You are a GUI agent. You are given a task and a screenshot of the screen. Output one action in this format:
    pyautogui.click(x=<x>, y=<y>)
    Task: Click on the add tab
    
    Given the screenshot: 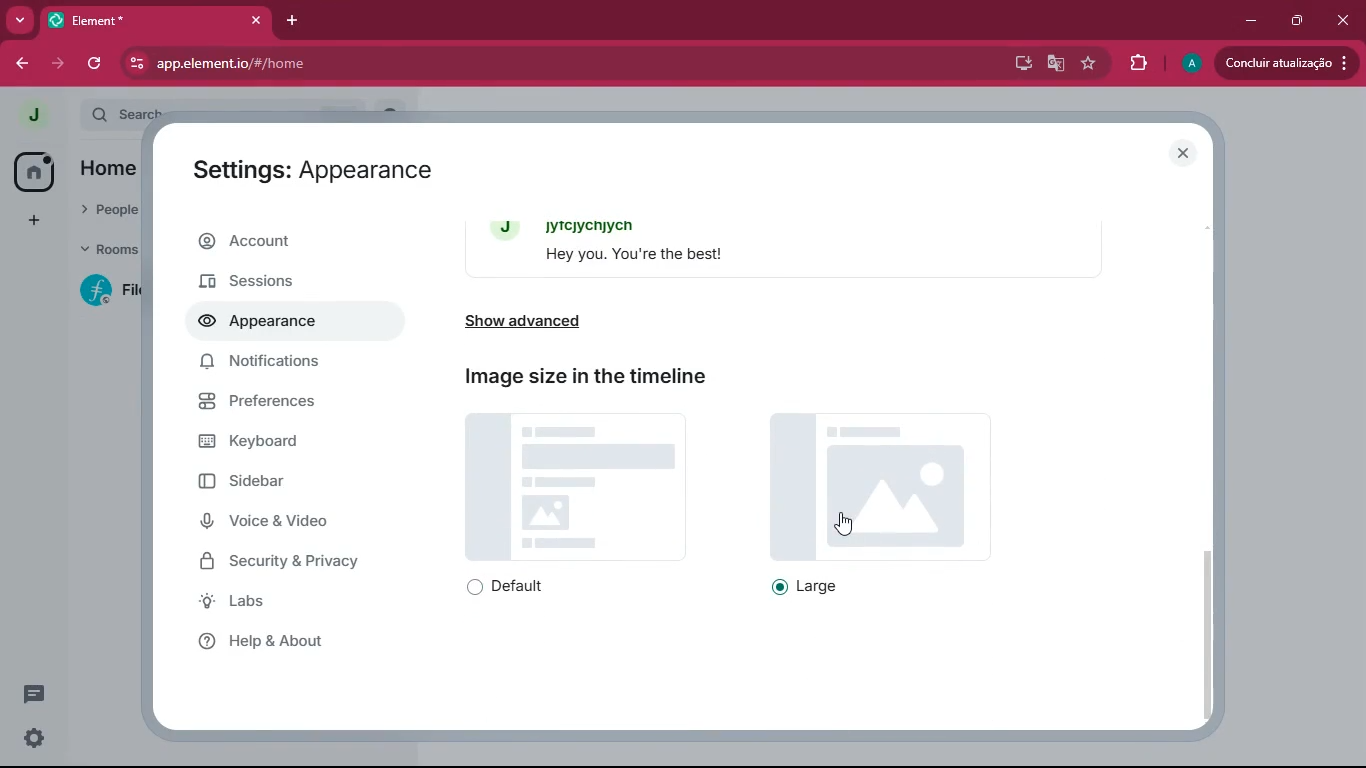 What is the action you would take?
    pyautogui.click(x=297, y=23)
    